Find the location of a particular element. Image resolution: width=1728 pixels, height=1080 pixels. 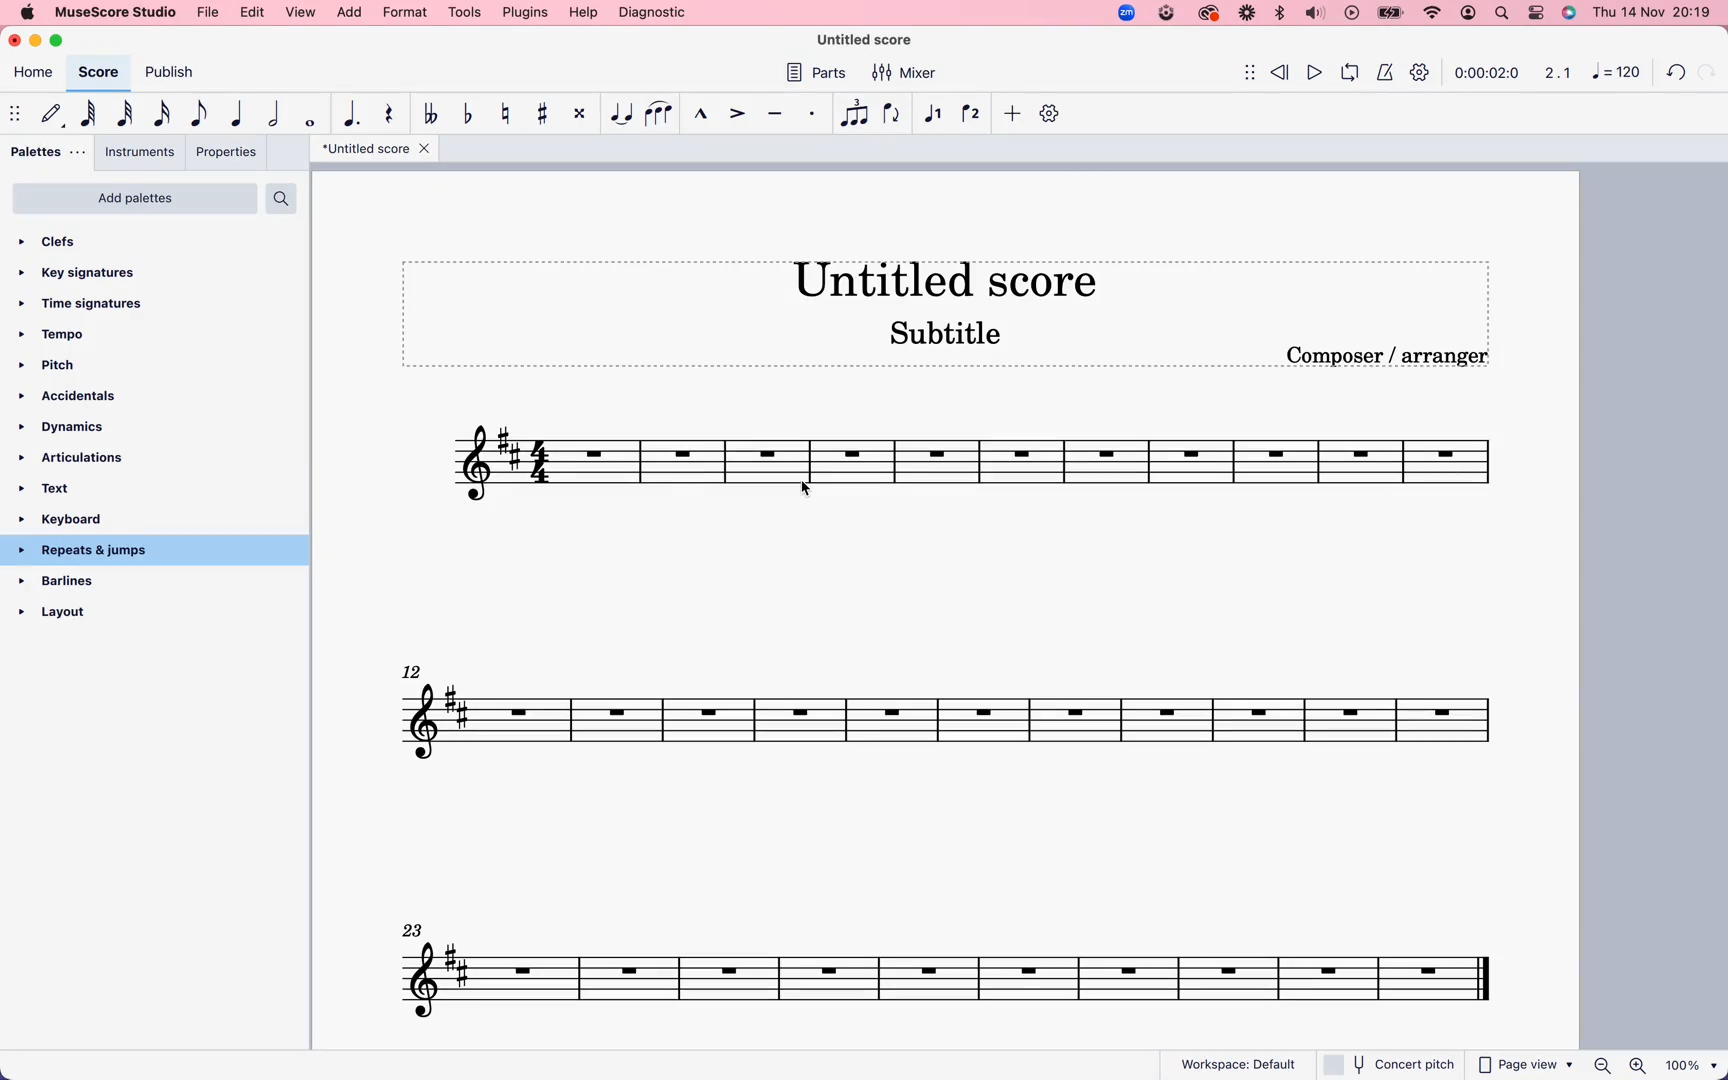

half note is located at coordinates (278, 113).